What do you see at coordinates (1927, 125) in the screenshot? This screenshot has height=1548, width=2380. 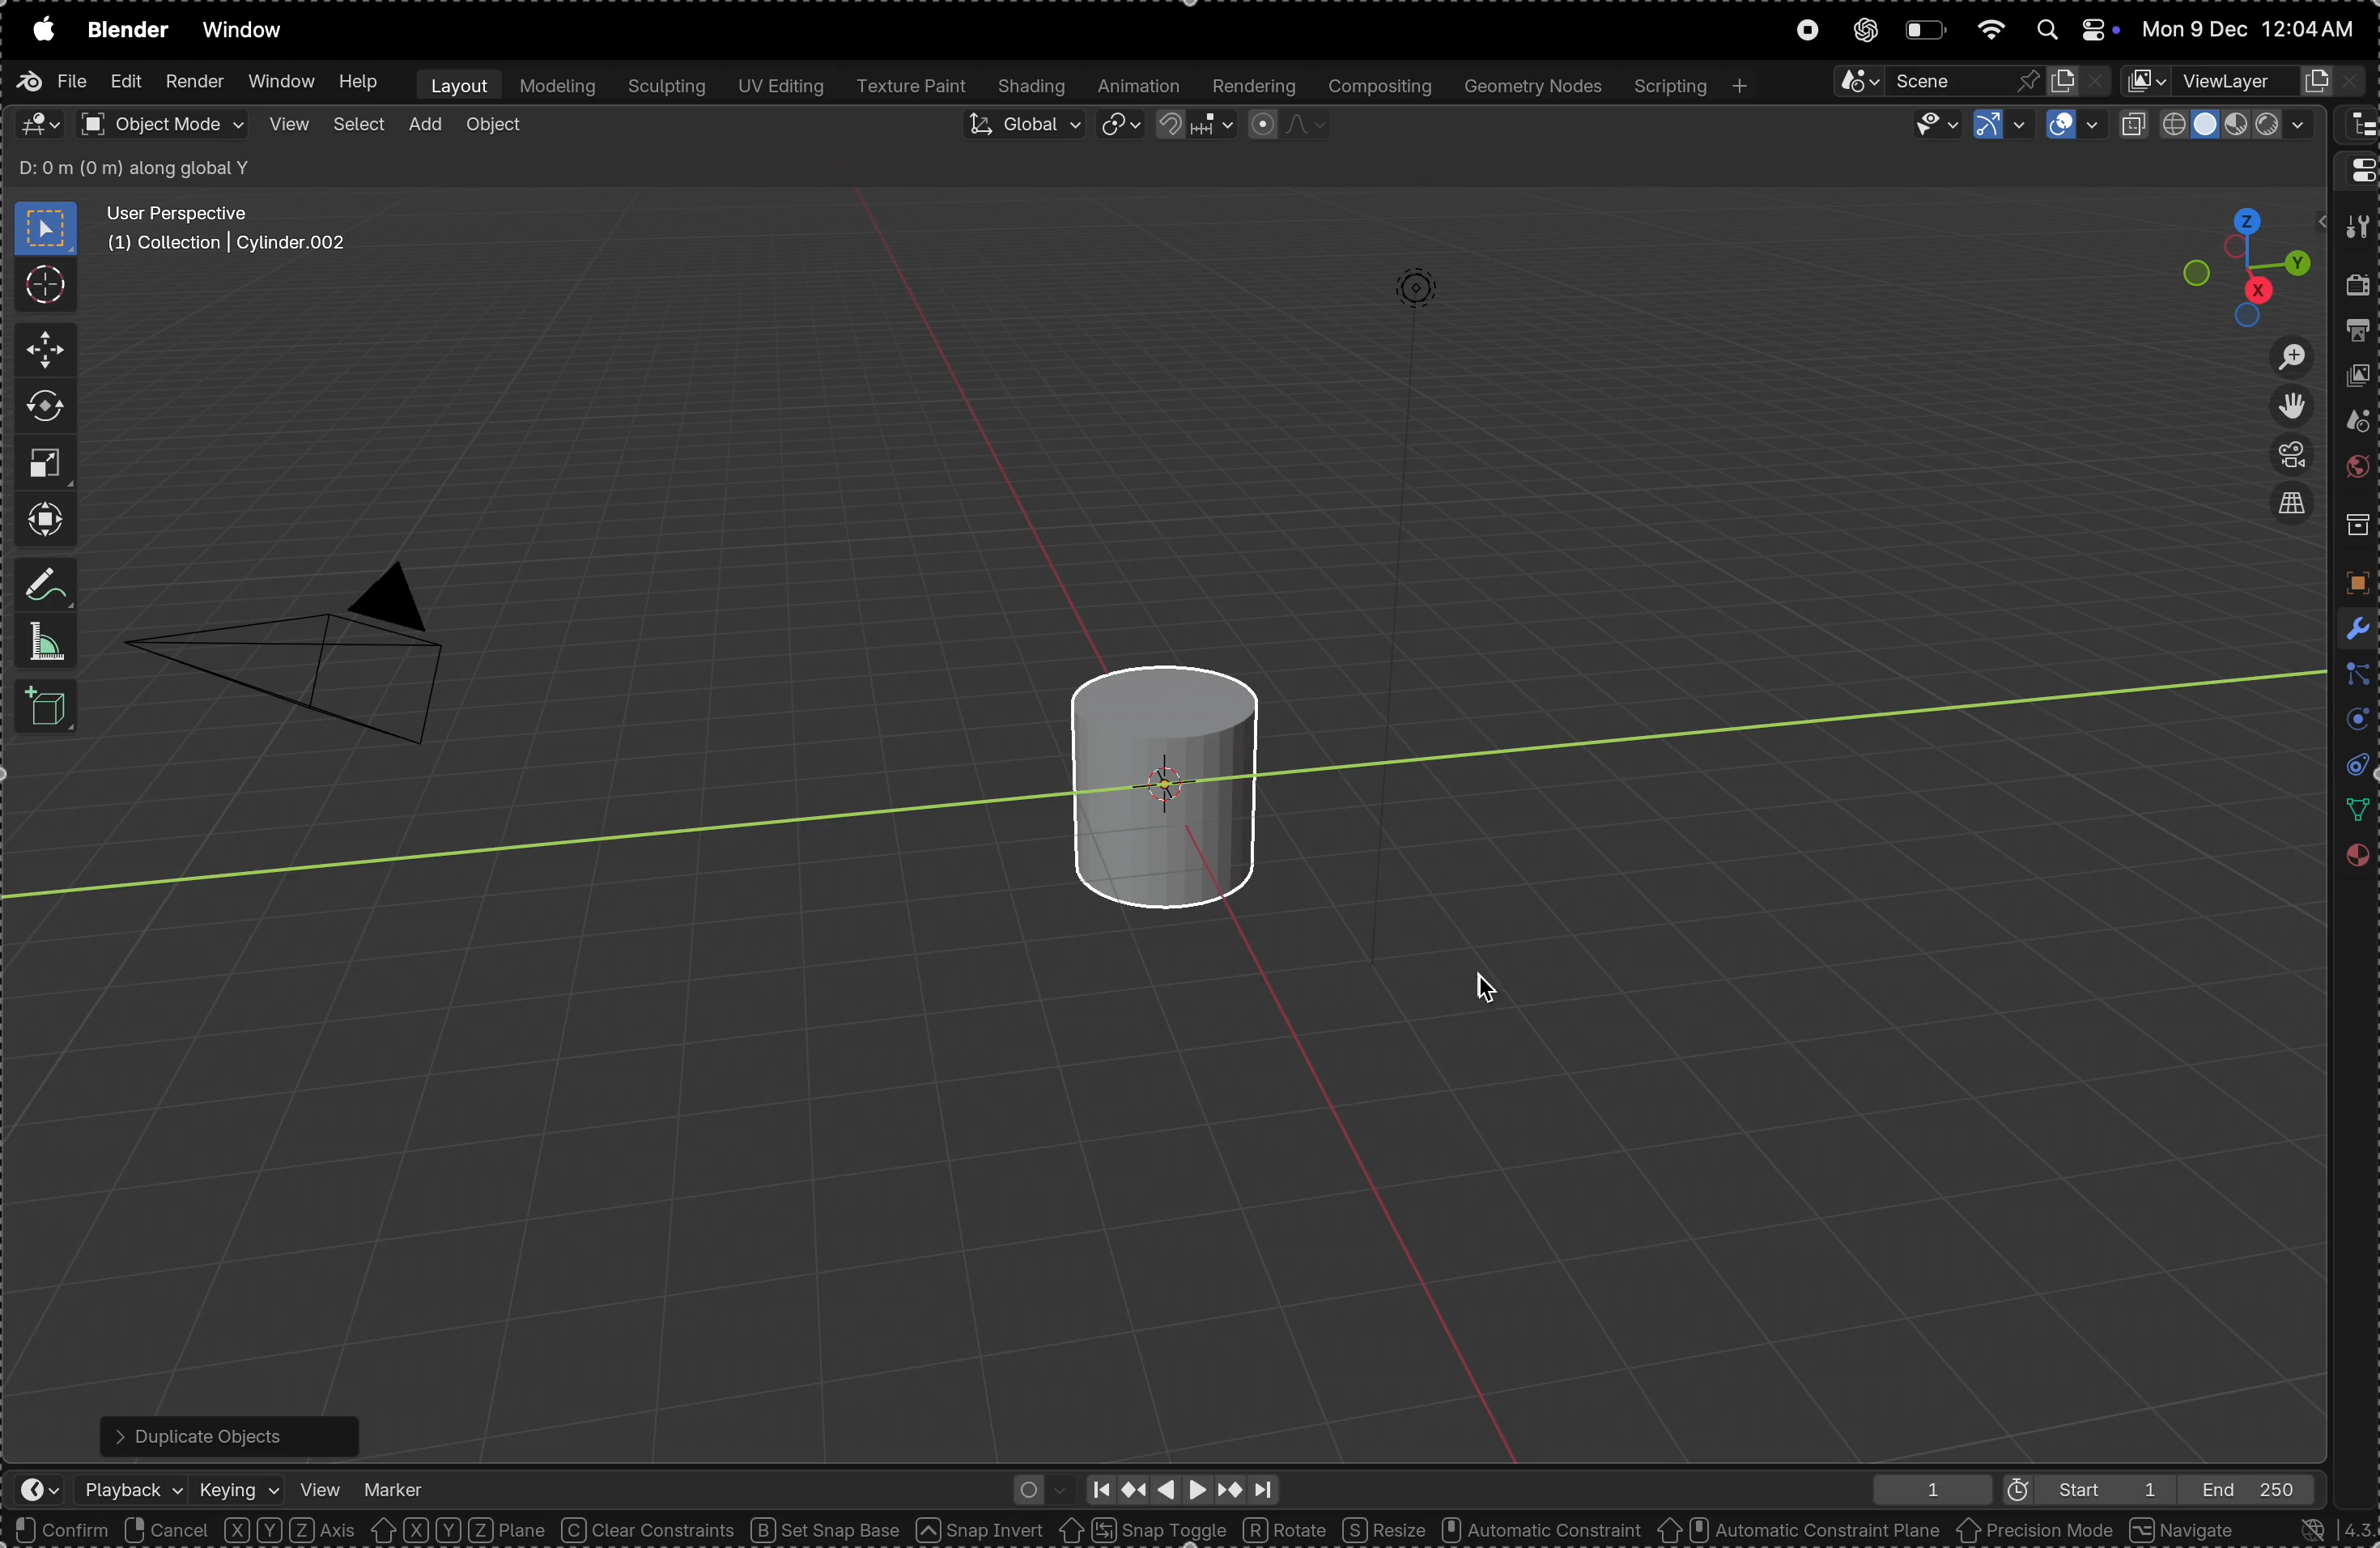 I see `visibility` at bounding box center [1927, 125].